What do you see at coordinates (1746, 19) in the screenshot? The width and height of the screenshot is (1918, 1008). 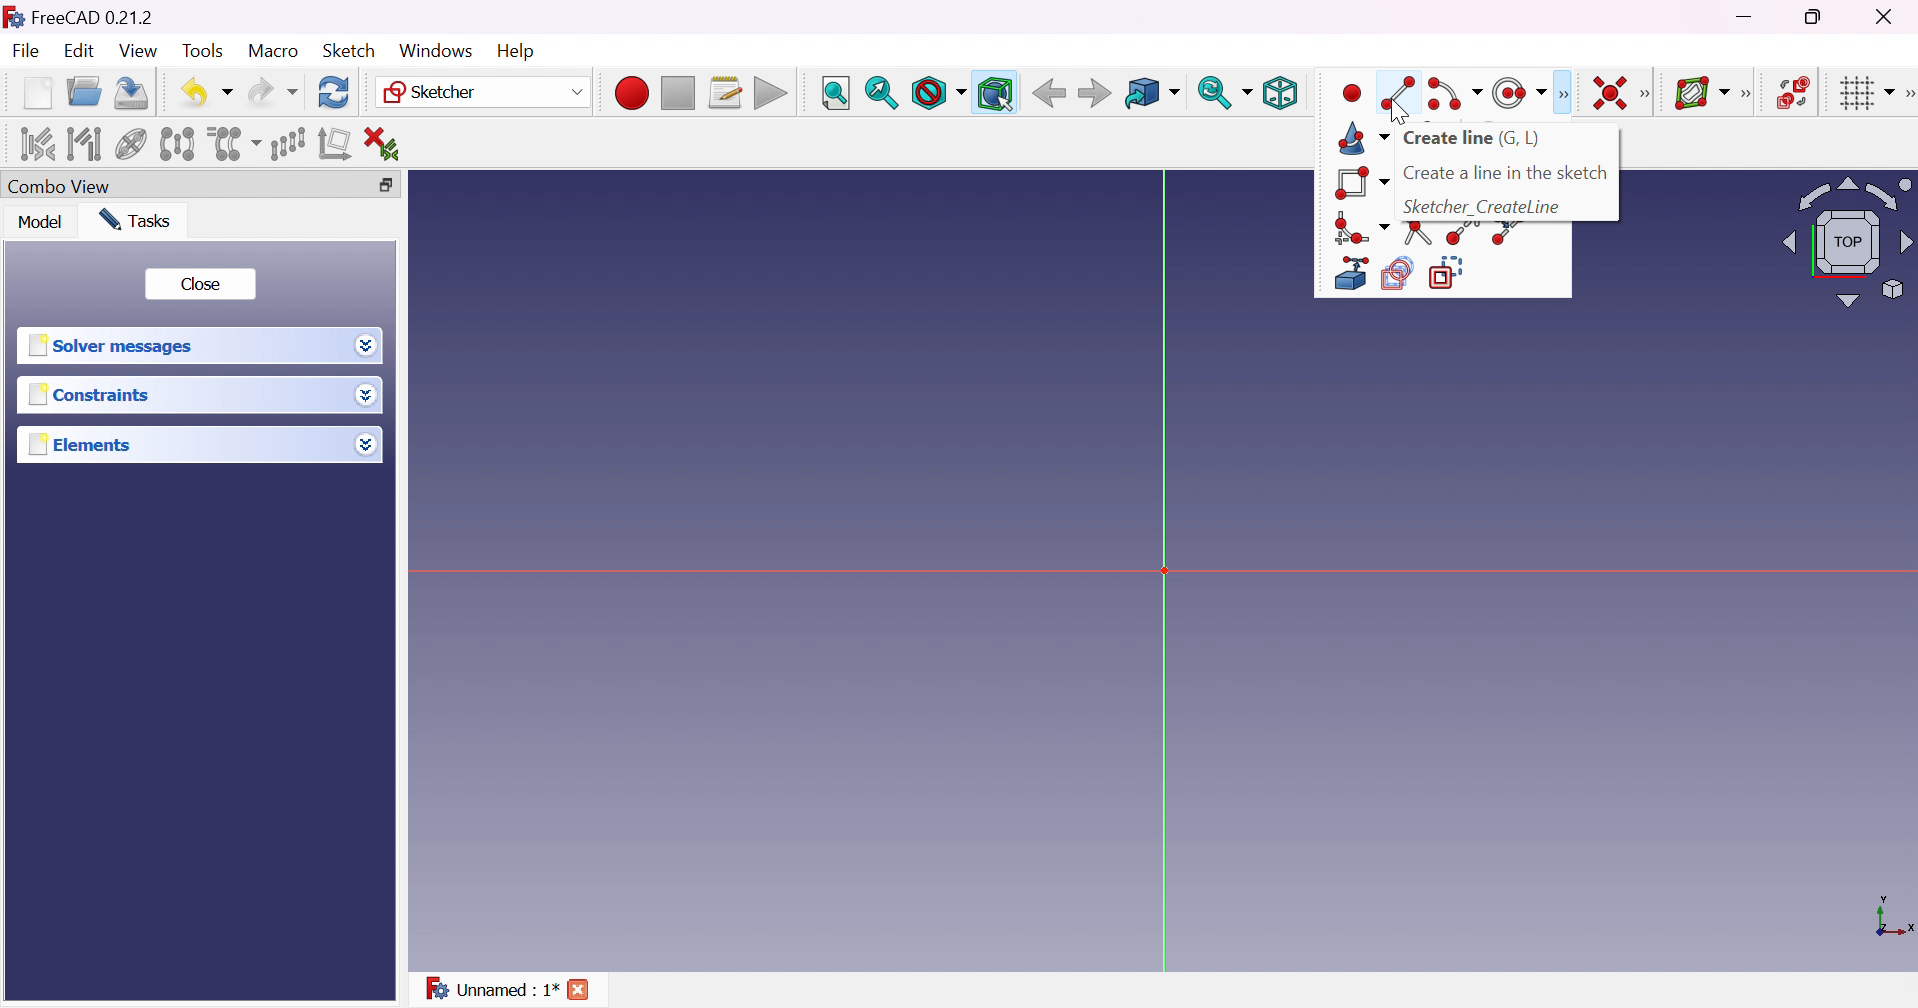 I see `Minimize` at bounding box center [1746, 19].